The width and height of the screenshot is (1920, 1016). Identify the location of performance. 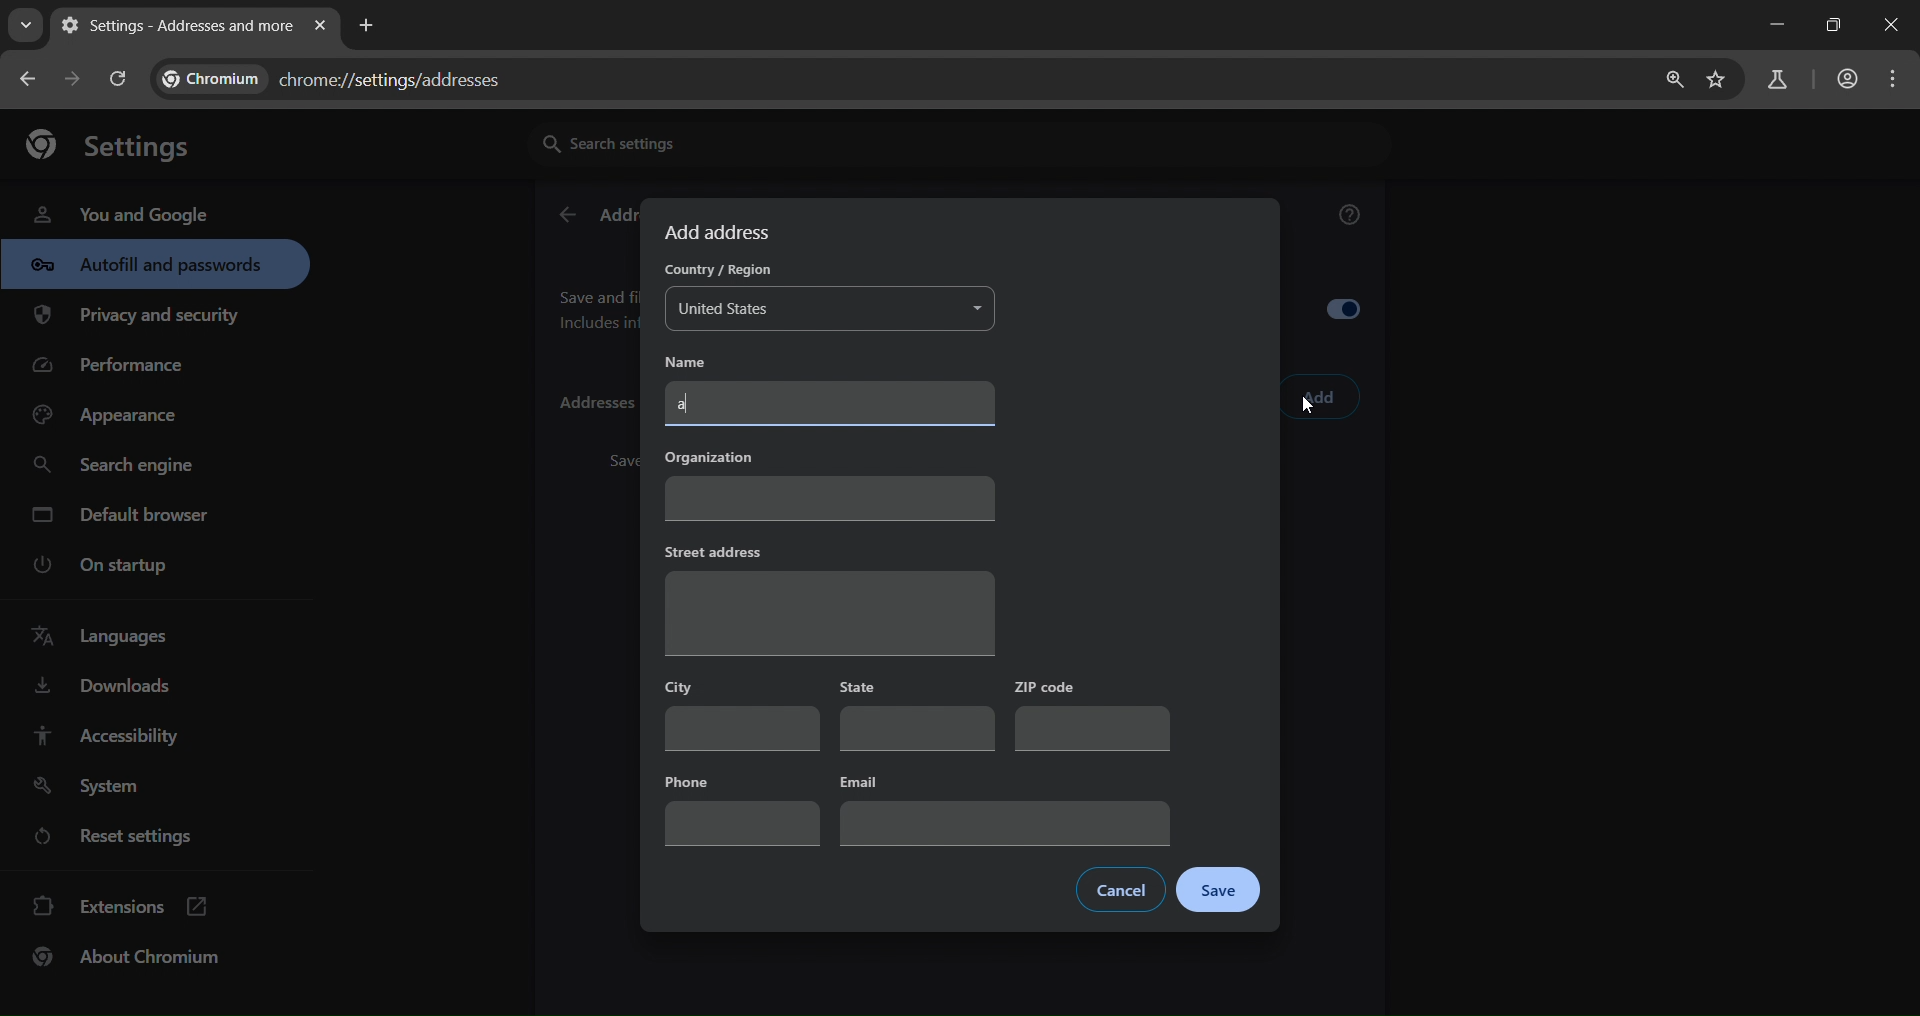
(116, 370).